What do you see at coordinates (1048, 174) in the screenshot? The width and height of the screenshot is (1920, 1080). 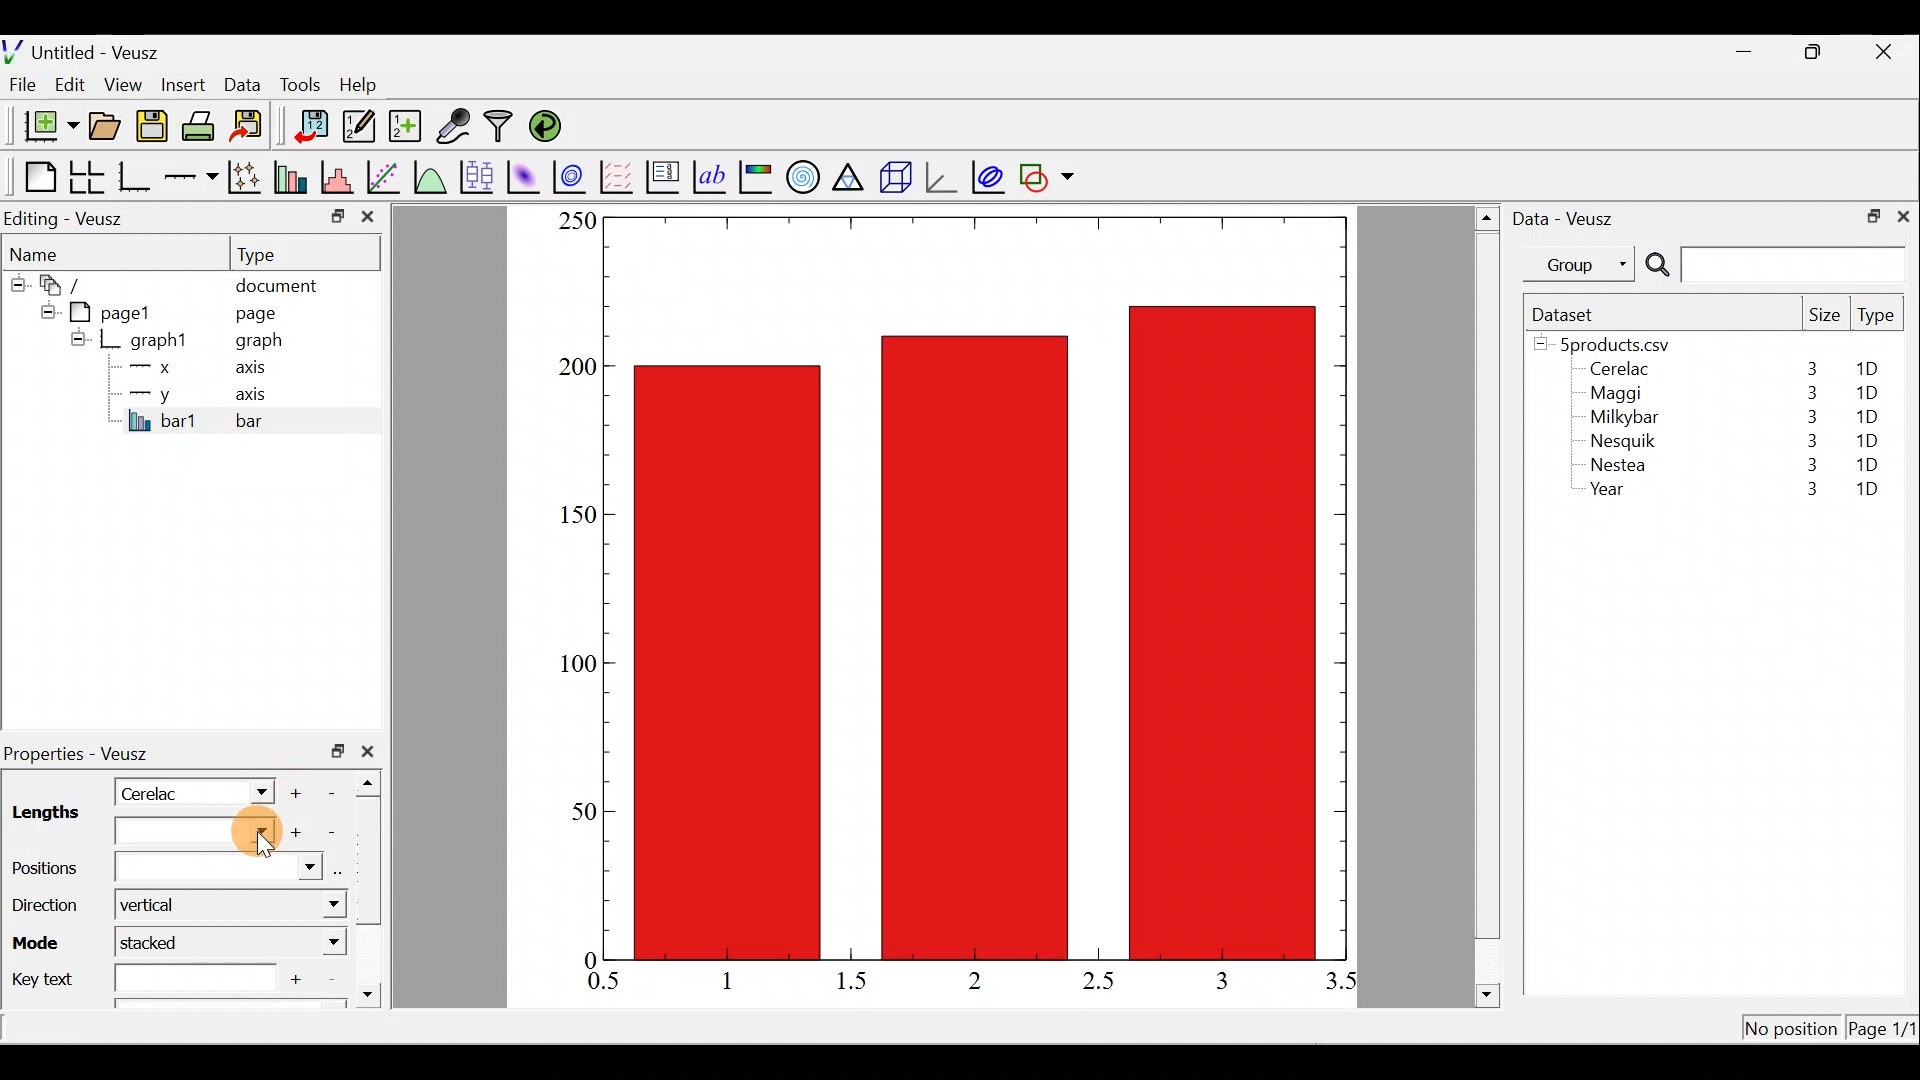 I see `Add a shape to the plot.` at bounding box center [1048, 174].